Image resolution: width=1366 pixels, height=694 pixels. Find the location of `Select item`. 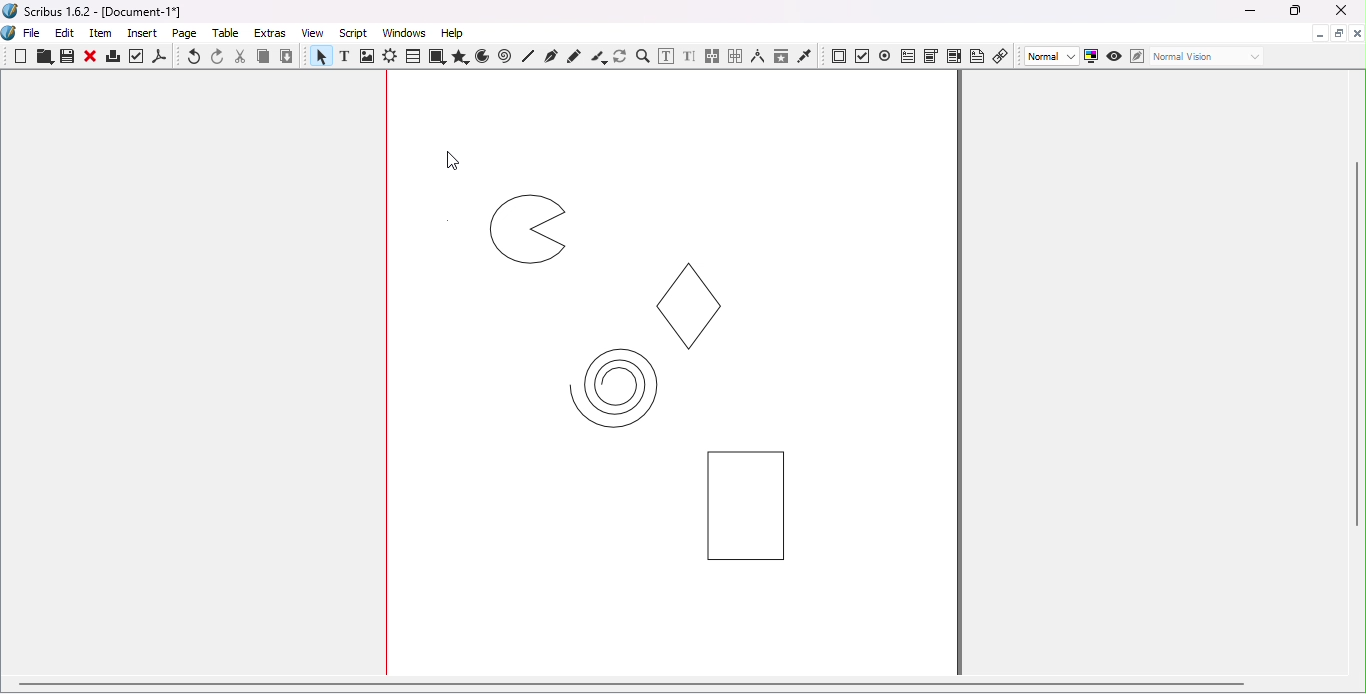

Select item is located at coordinates (319, 58).